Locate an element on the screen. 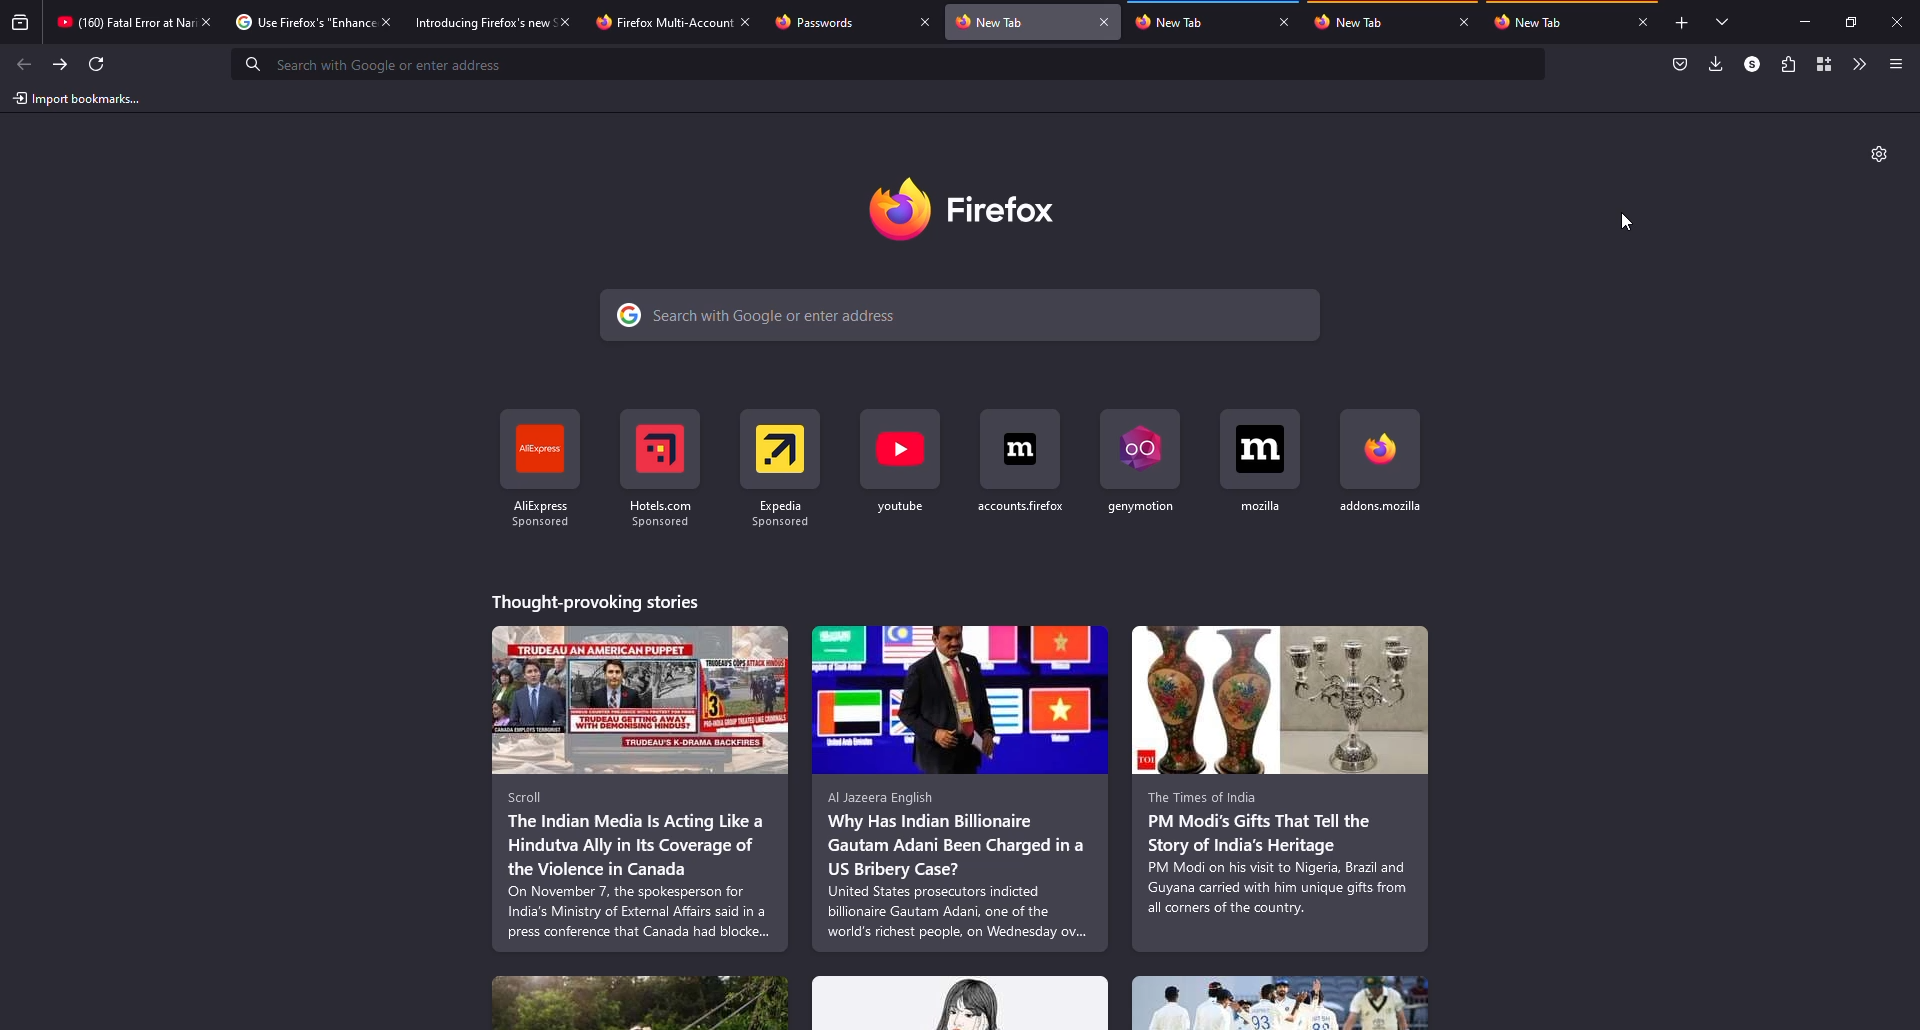 The width and height of the screenshot is (1920, 1030).  is located at coordinates (1282, 786).